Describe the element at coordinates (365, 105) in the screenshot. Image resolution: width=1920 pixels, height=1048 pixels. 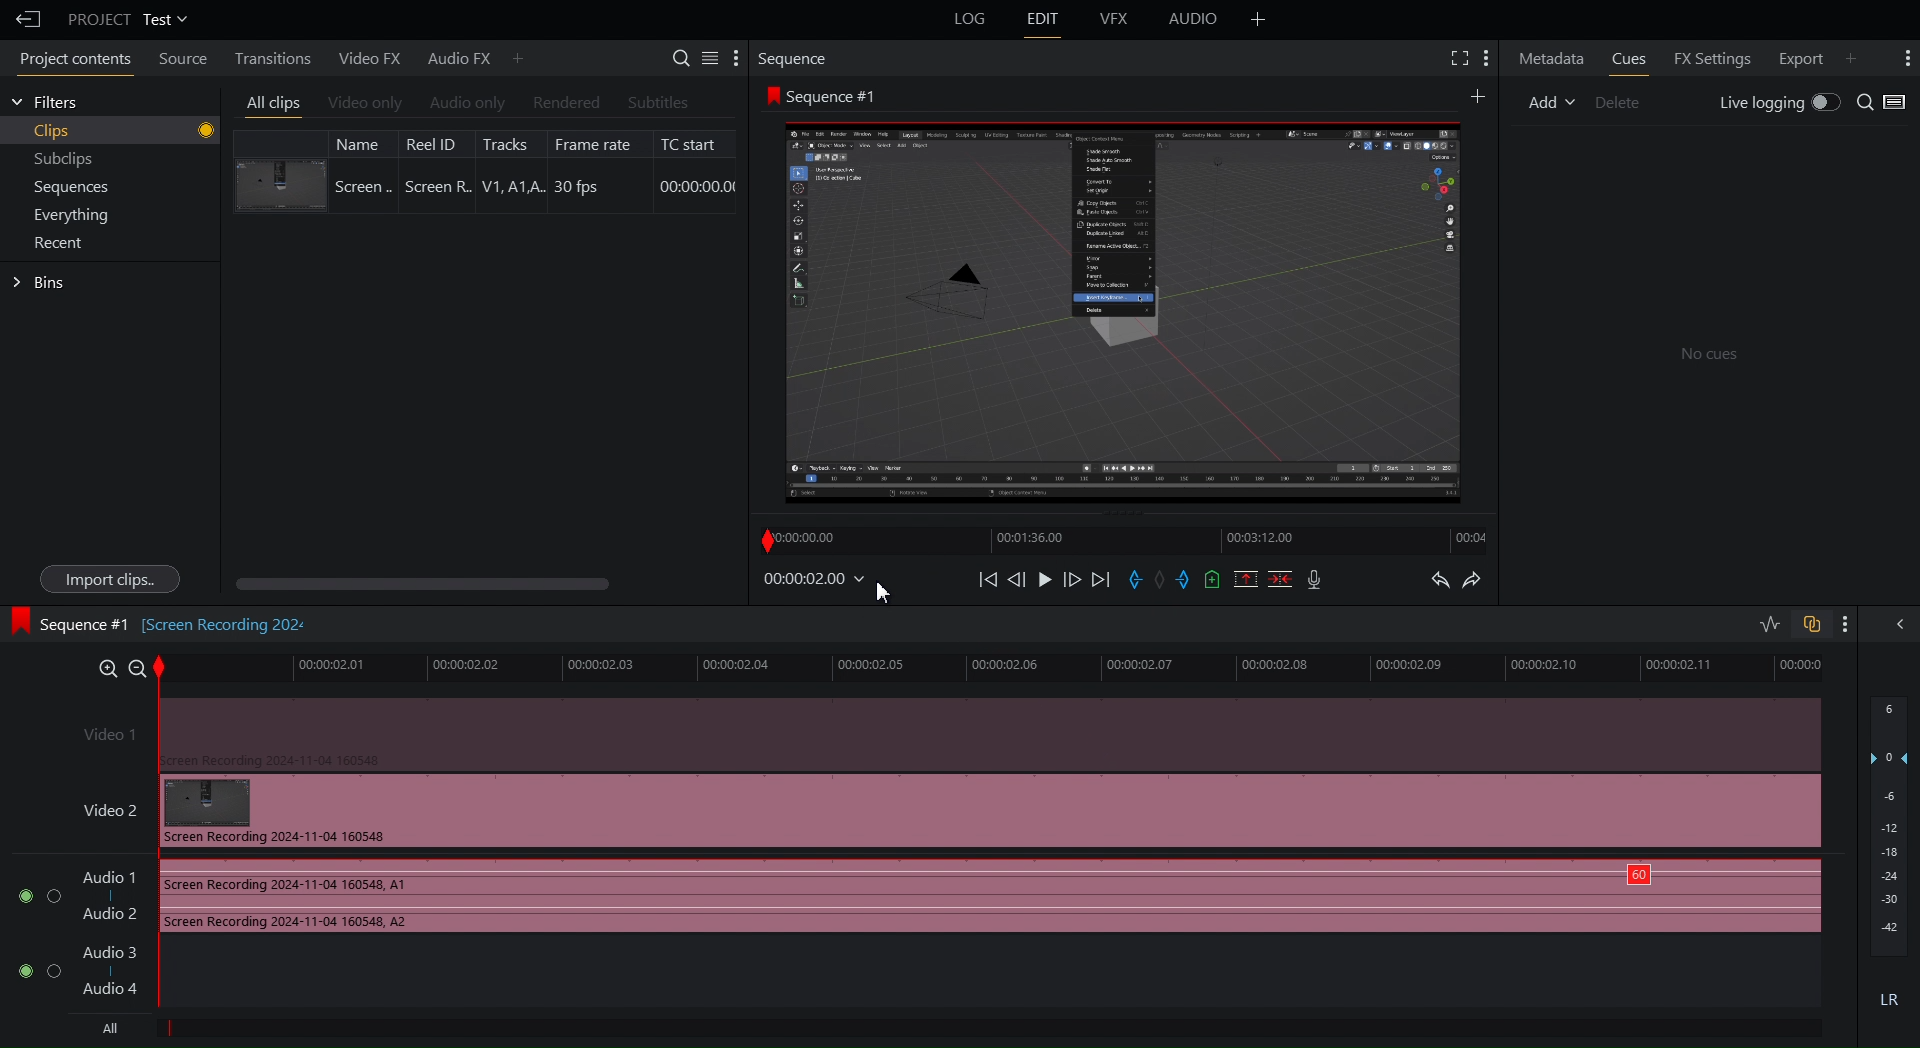
I see `Video Only` at that location.